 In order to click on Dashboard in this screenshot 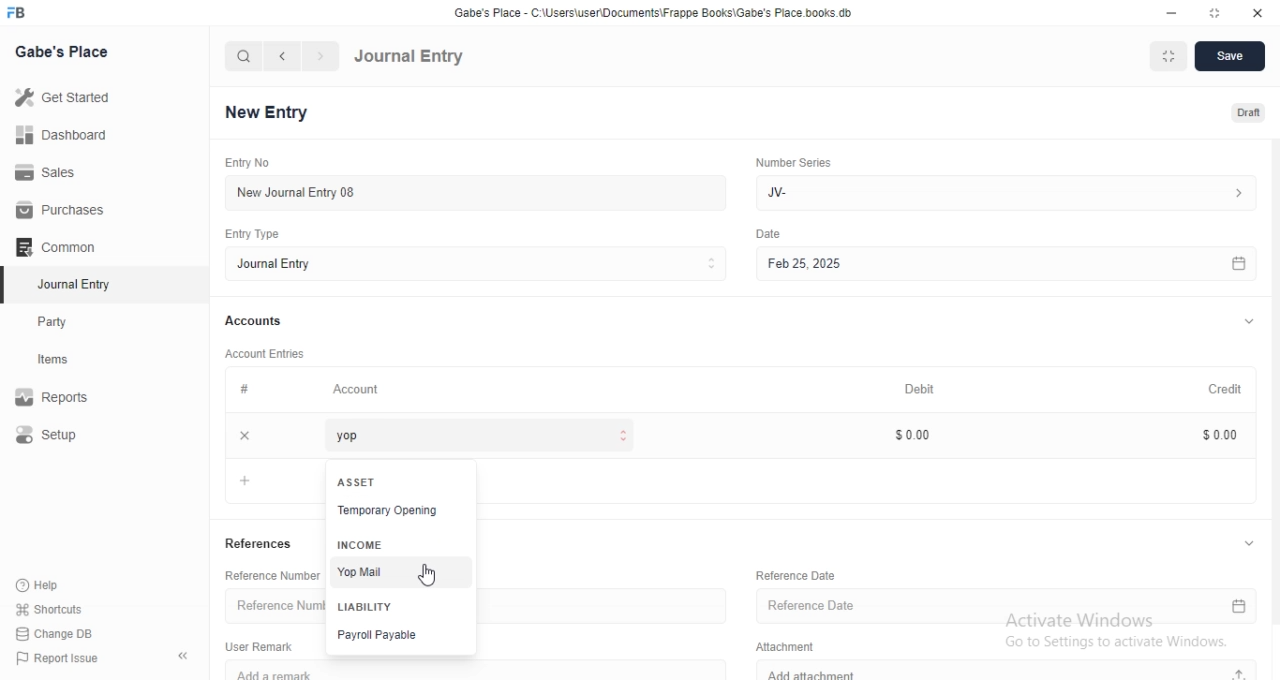, I will do `click(61, 138)`.